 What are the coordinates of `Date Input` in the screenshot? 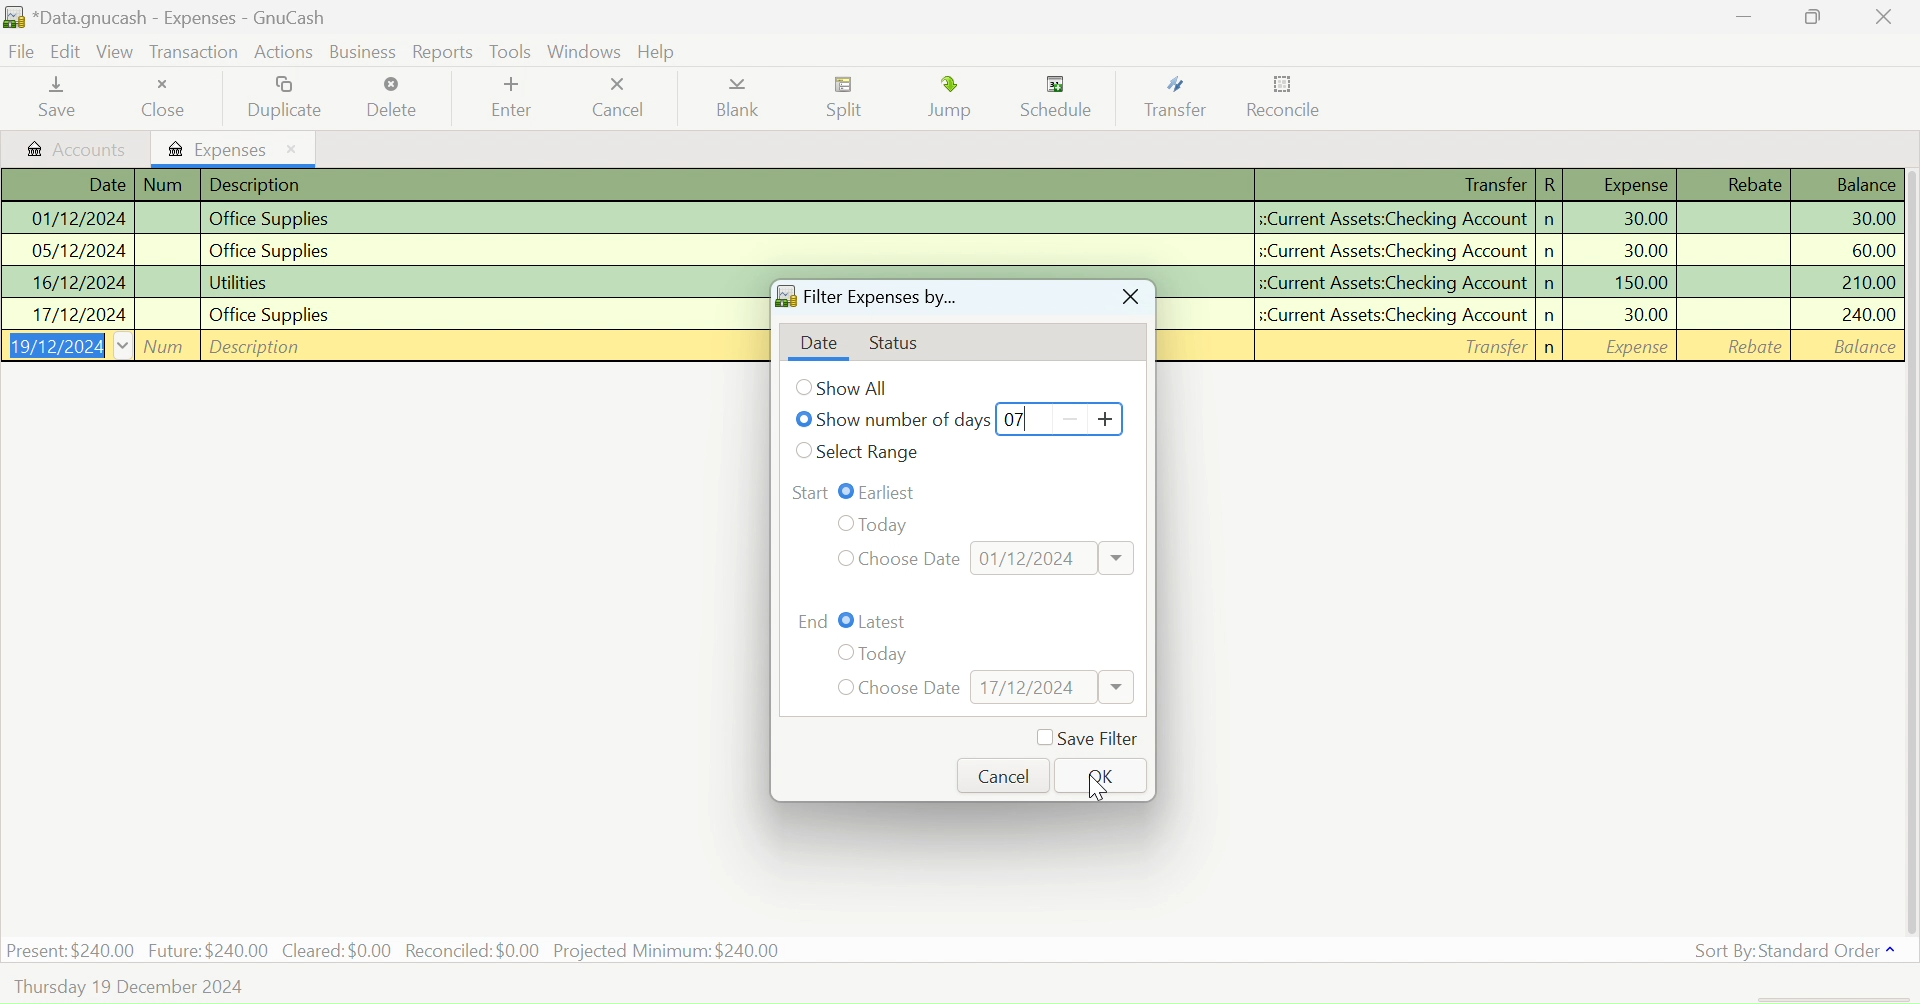 It's located at (1054, 557).